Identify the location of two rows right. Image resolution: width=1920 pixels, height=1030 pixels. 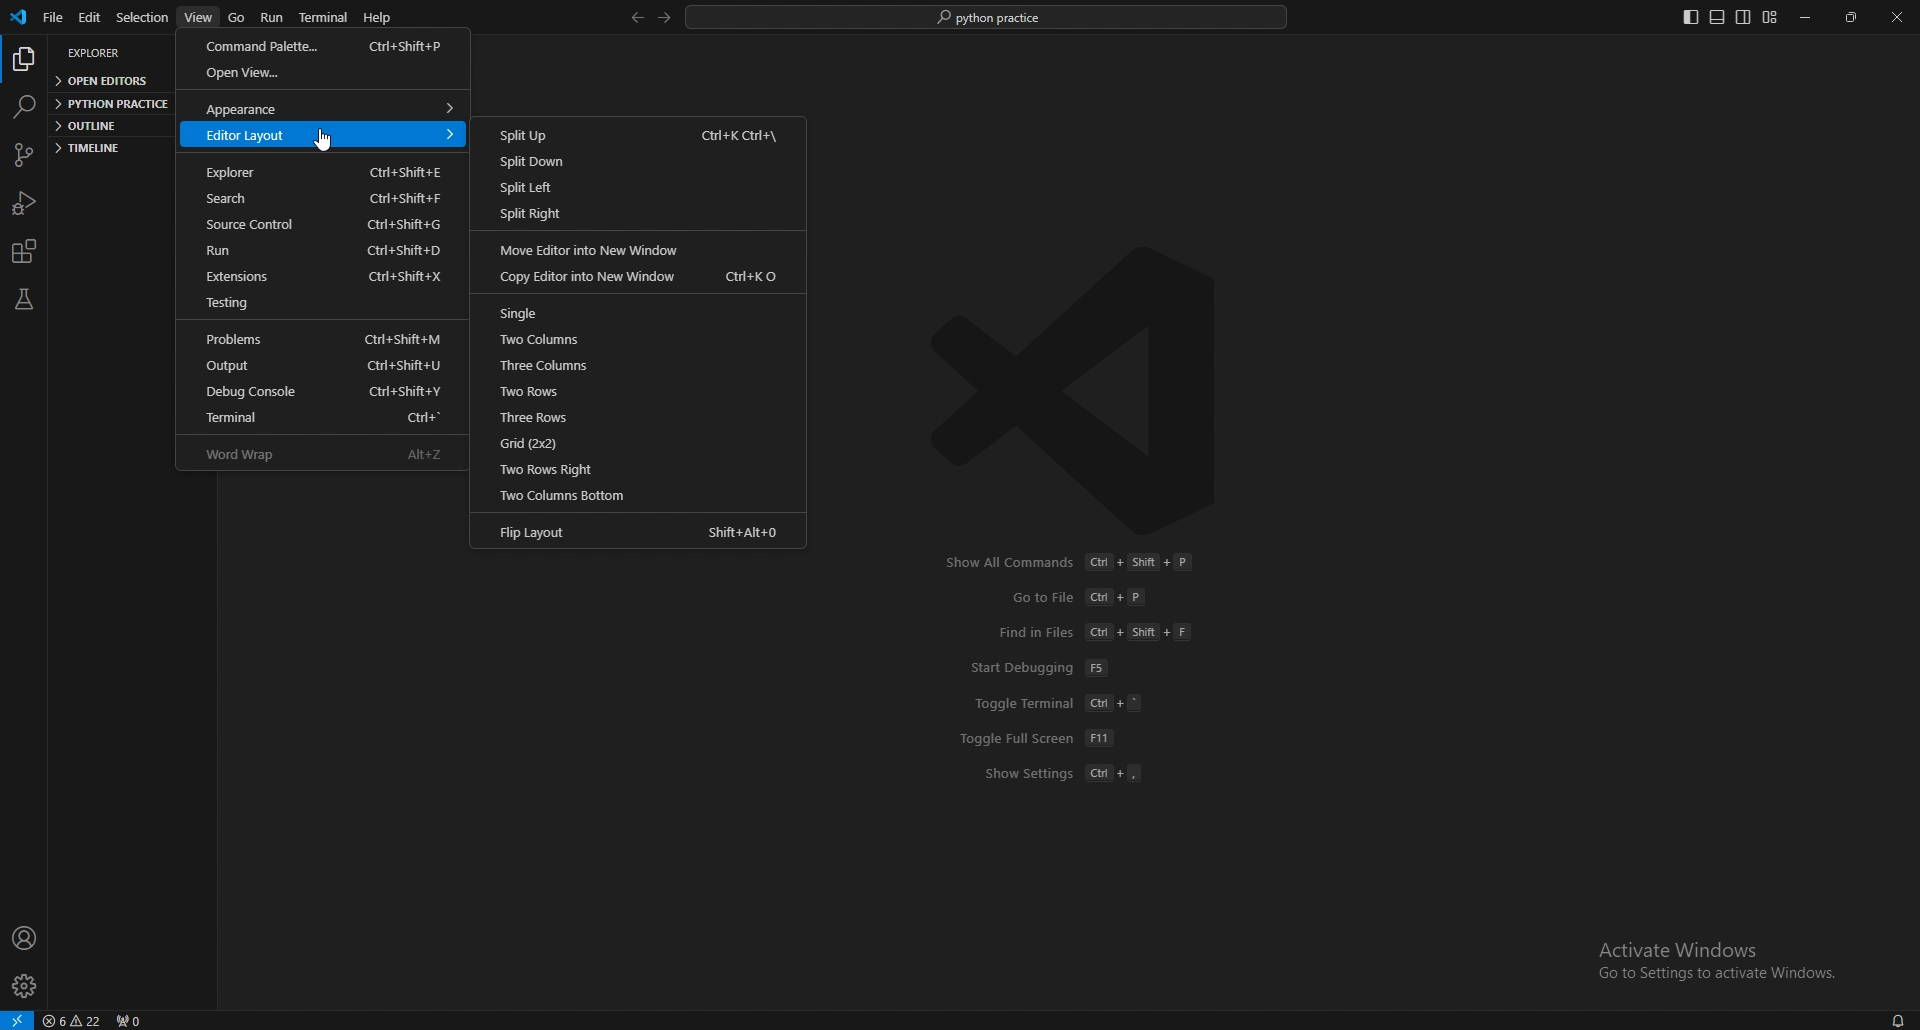
(631, 470).